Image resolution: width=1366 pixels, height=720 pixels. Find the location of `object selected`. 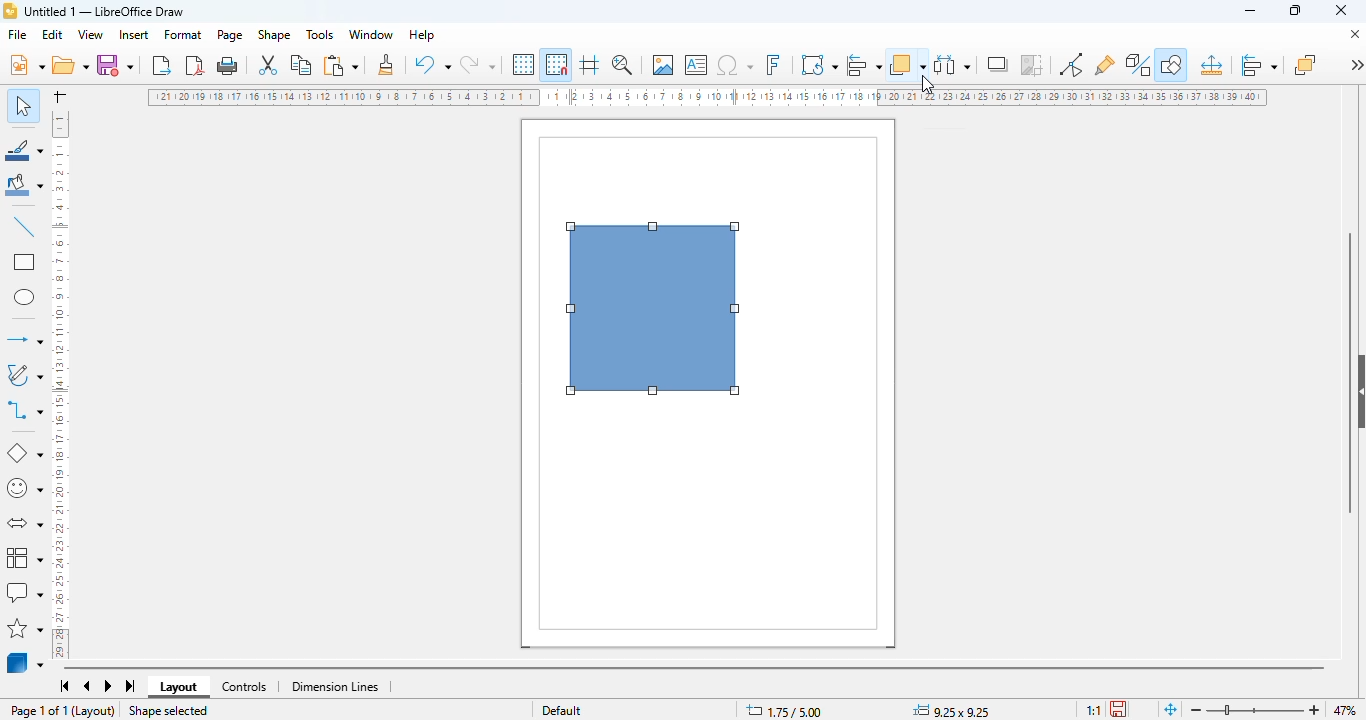

object selected is located at coordinates (654, 309).